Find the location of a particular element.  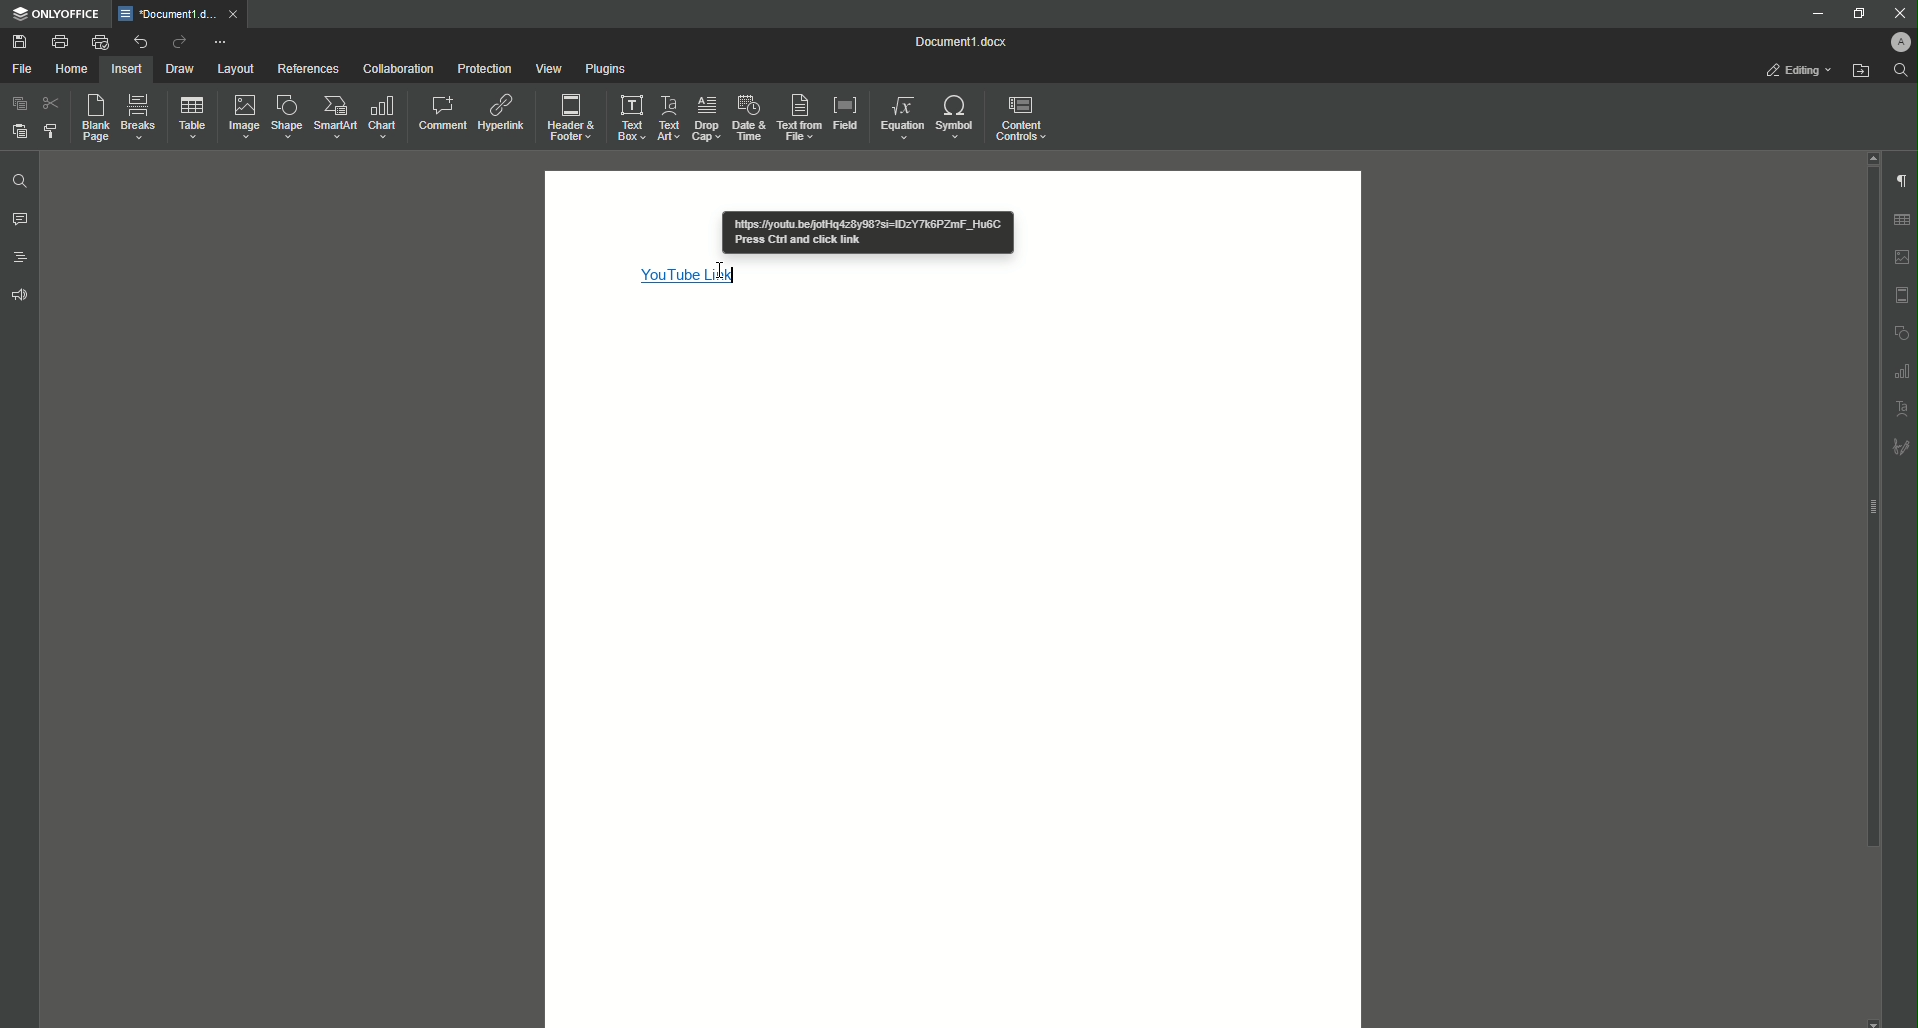

https://youtu.be/jotHq4z8y98 ?si=IDzY7k6PZmF_Hu6C Press Ctrl and click link is located at coordinates (868, 233).